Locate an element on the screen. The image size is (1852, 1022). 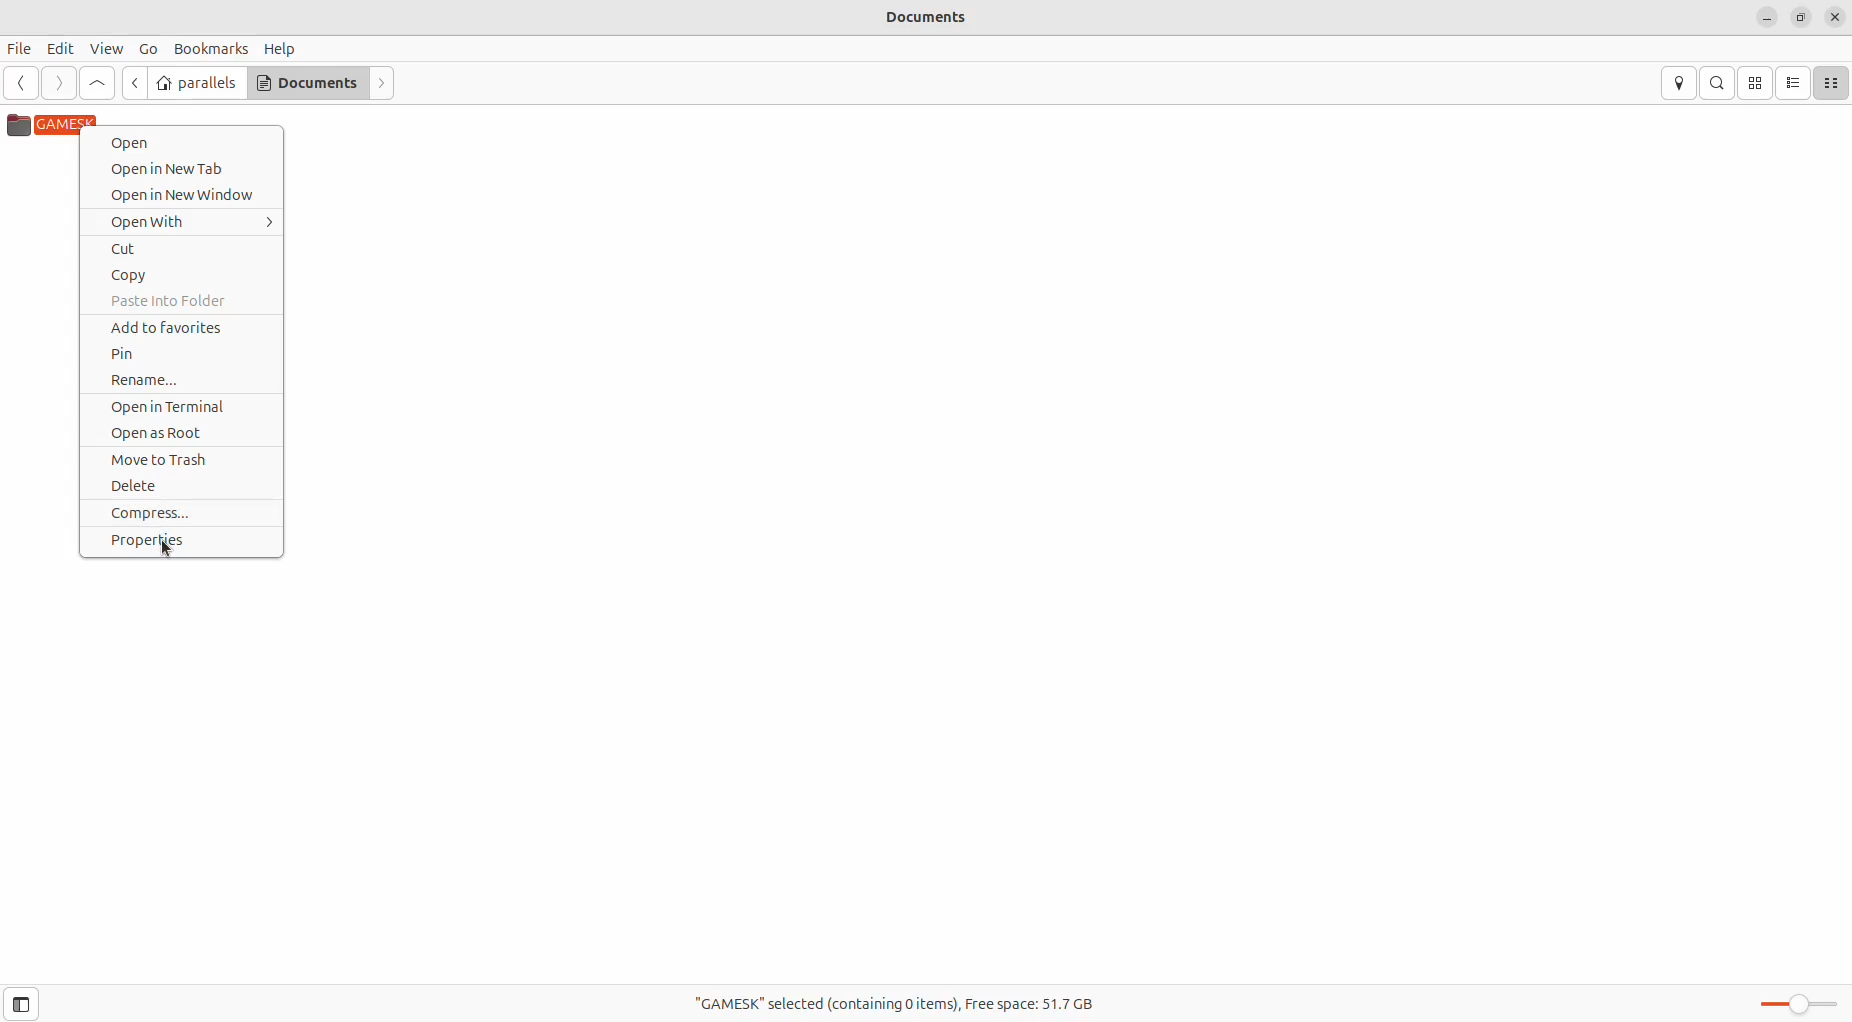
paste into folder is located at coordinates (180, 301).